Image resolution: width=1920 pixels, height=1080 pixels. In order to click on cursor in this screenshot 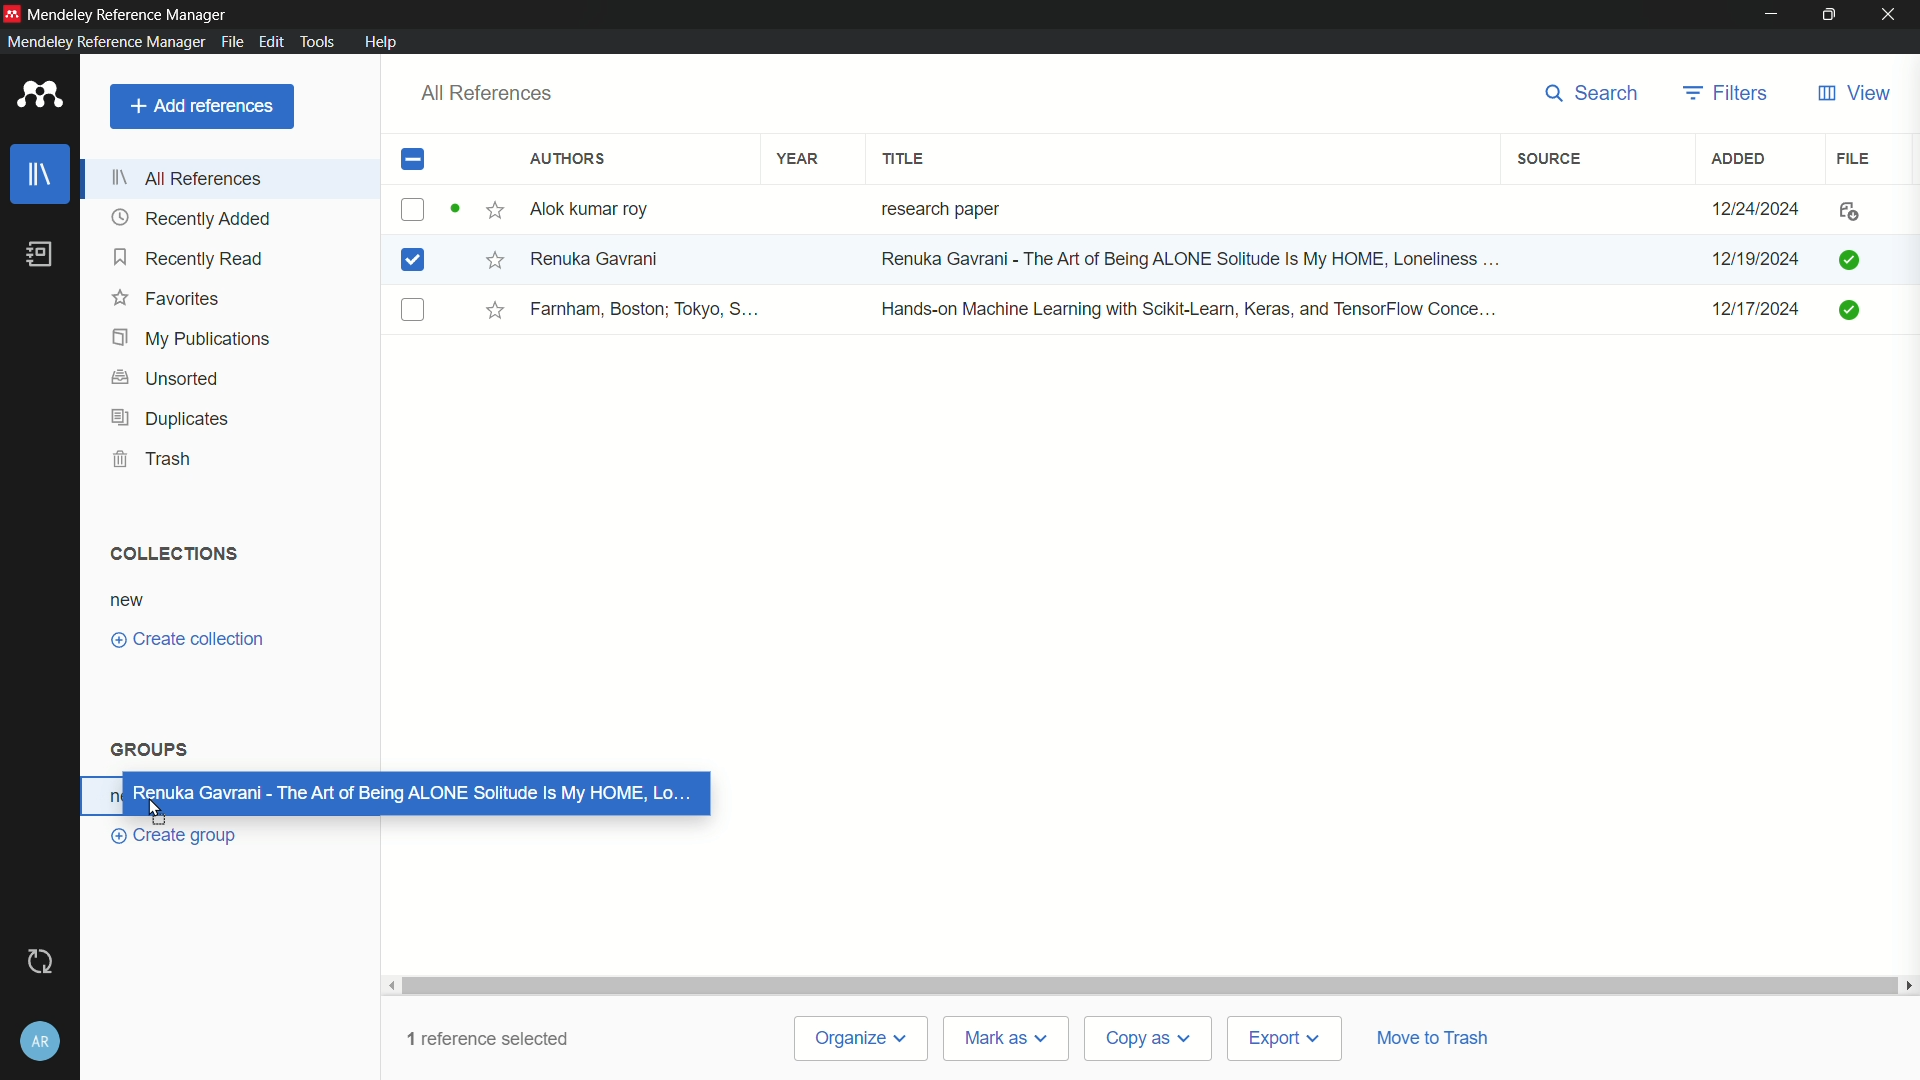, I will do `click(162, 806)`.